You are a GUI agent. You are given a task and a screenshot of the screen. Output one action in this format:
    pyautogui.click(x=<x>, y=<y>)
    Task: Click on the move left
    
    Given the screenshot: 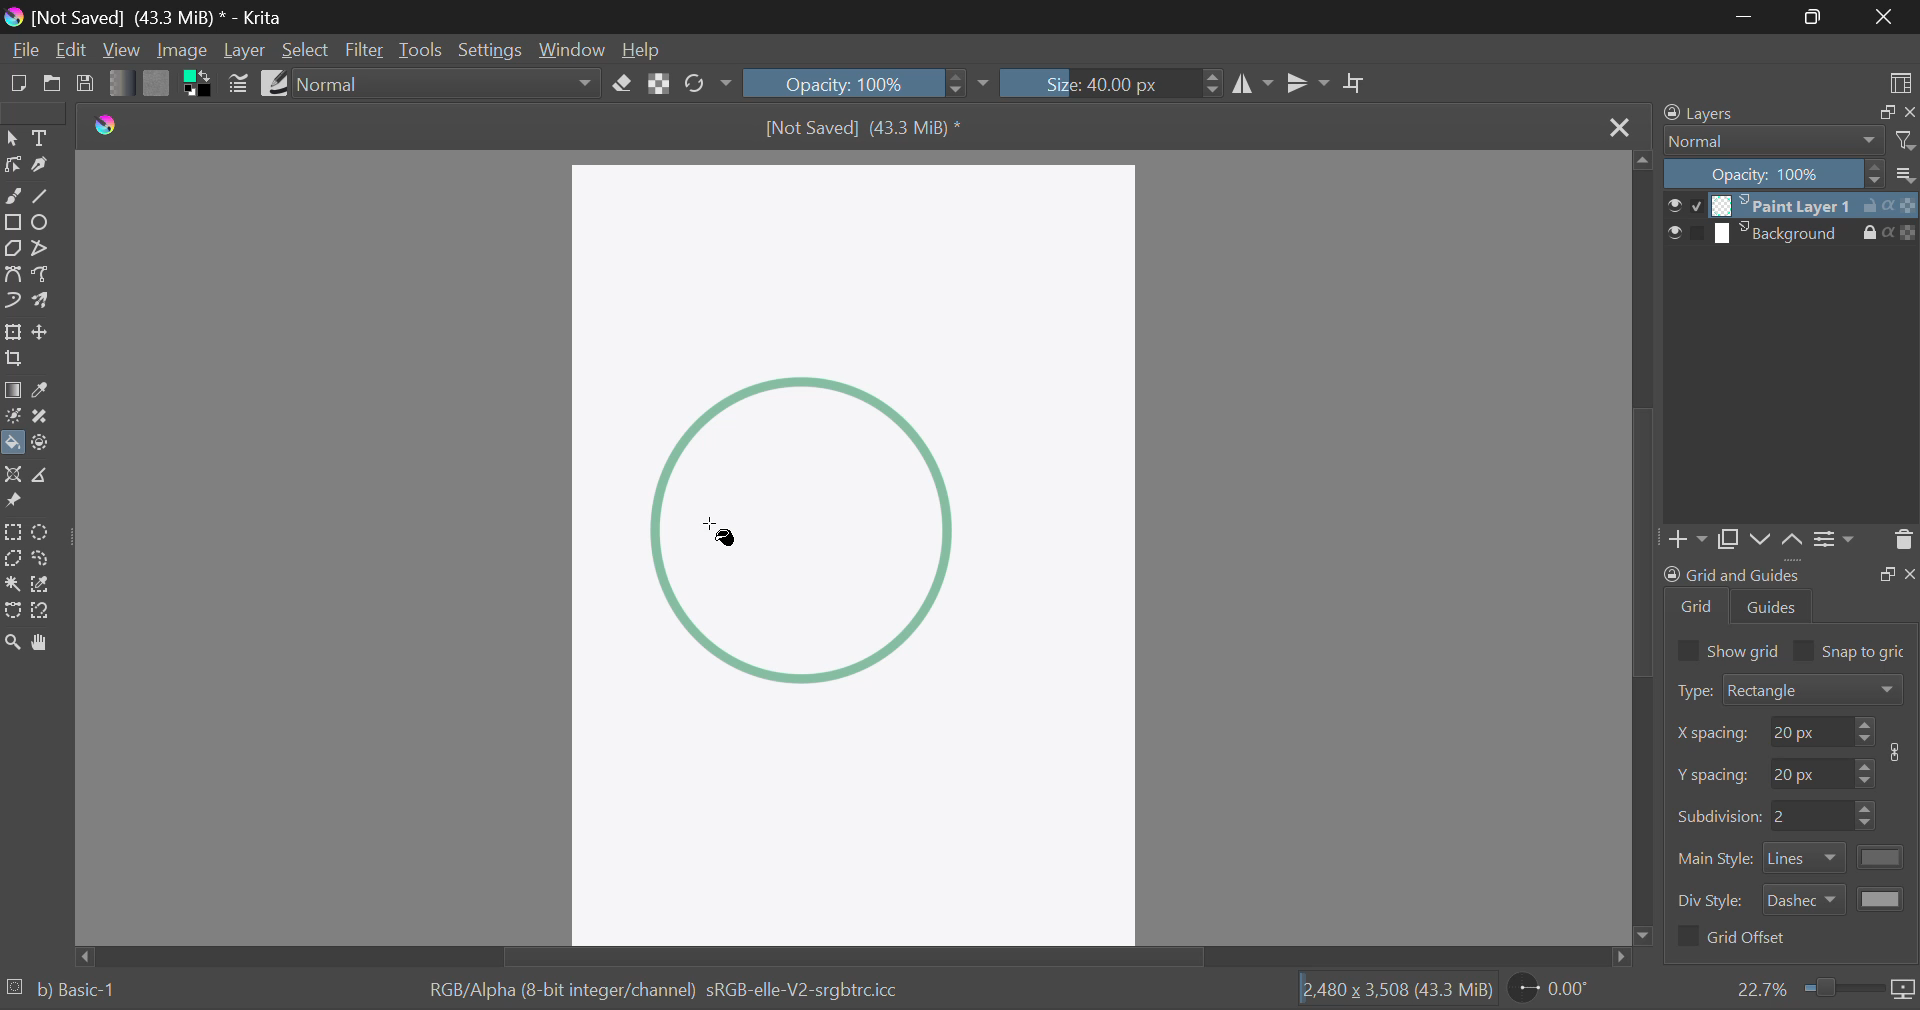 What is the action you would take?
    pyautogui.click(x=83, y=952)
    